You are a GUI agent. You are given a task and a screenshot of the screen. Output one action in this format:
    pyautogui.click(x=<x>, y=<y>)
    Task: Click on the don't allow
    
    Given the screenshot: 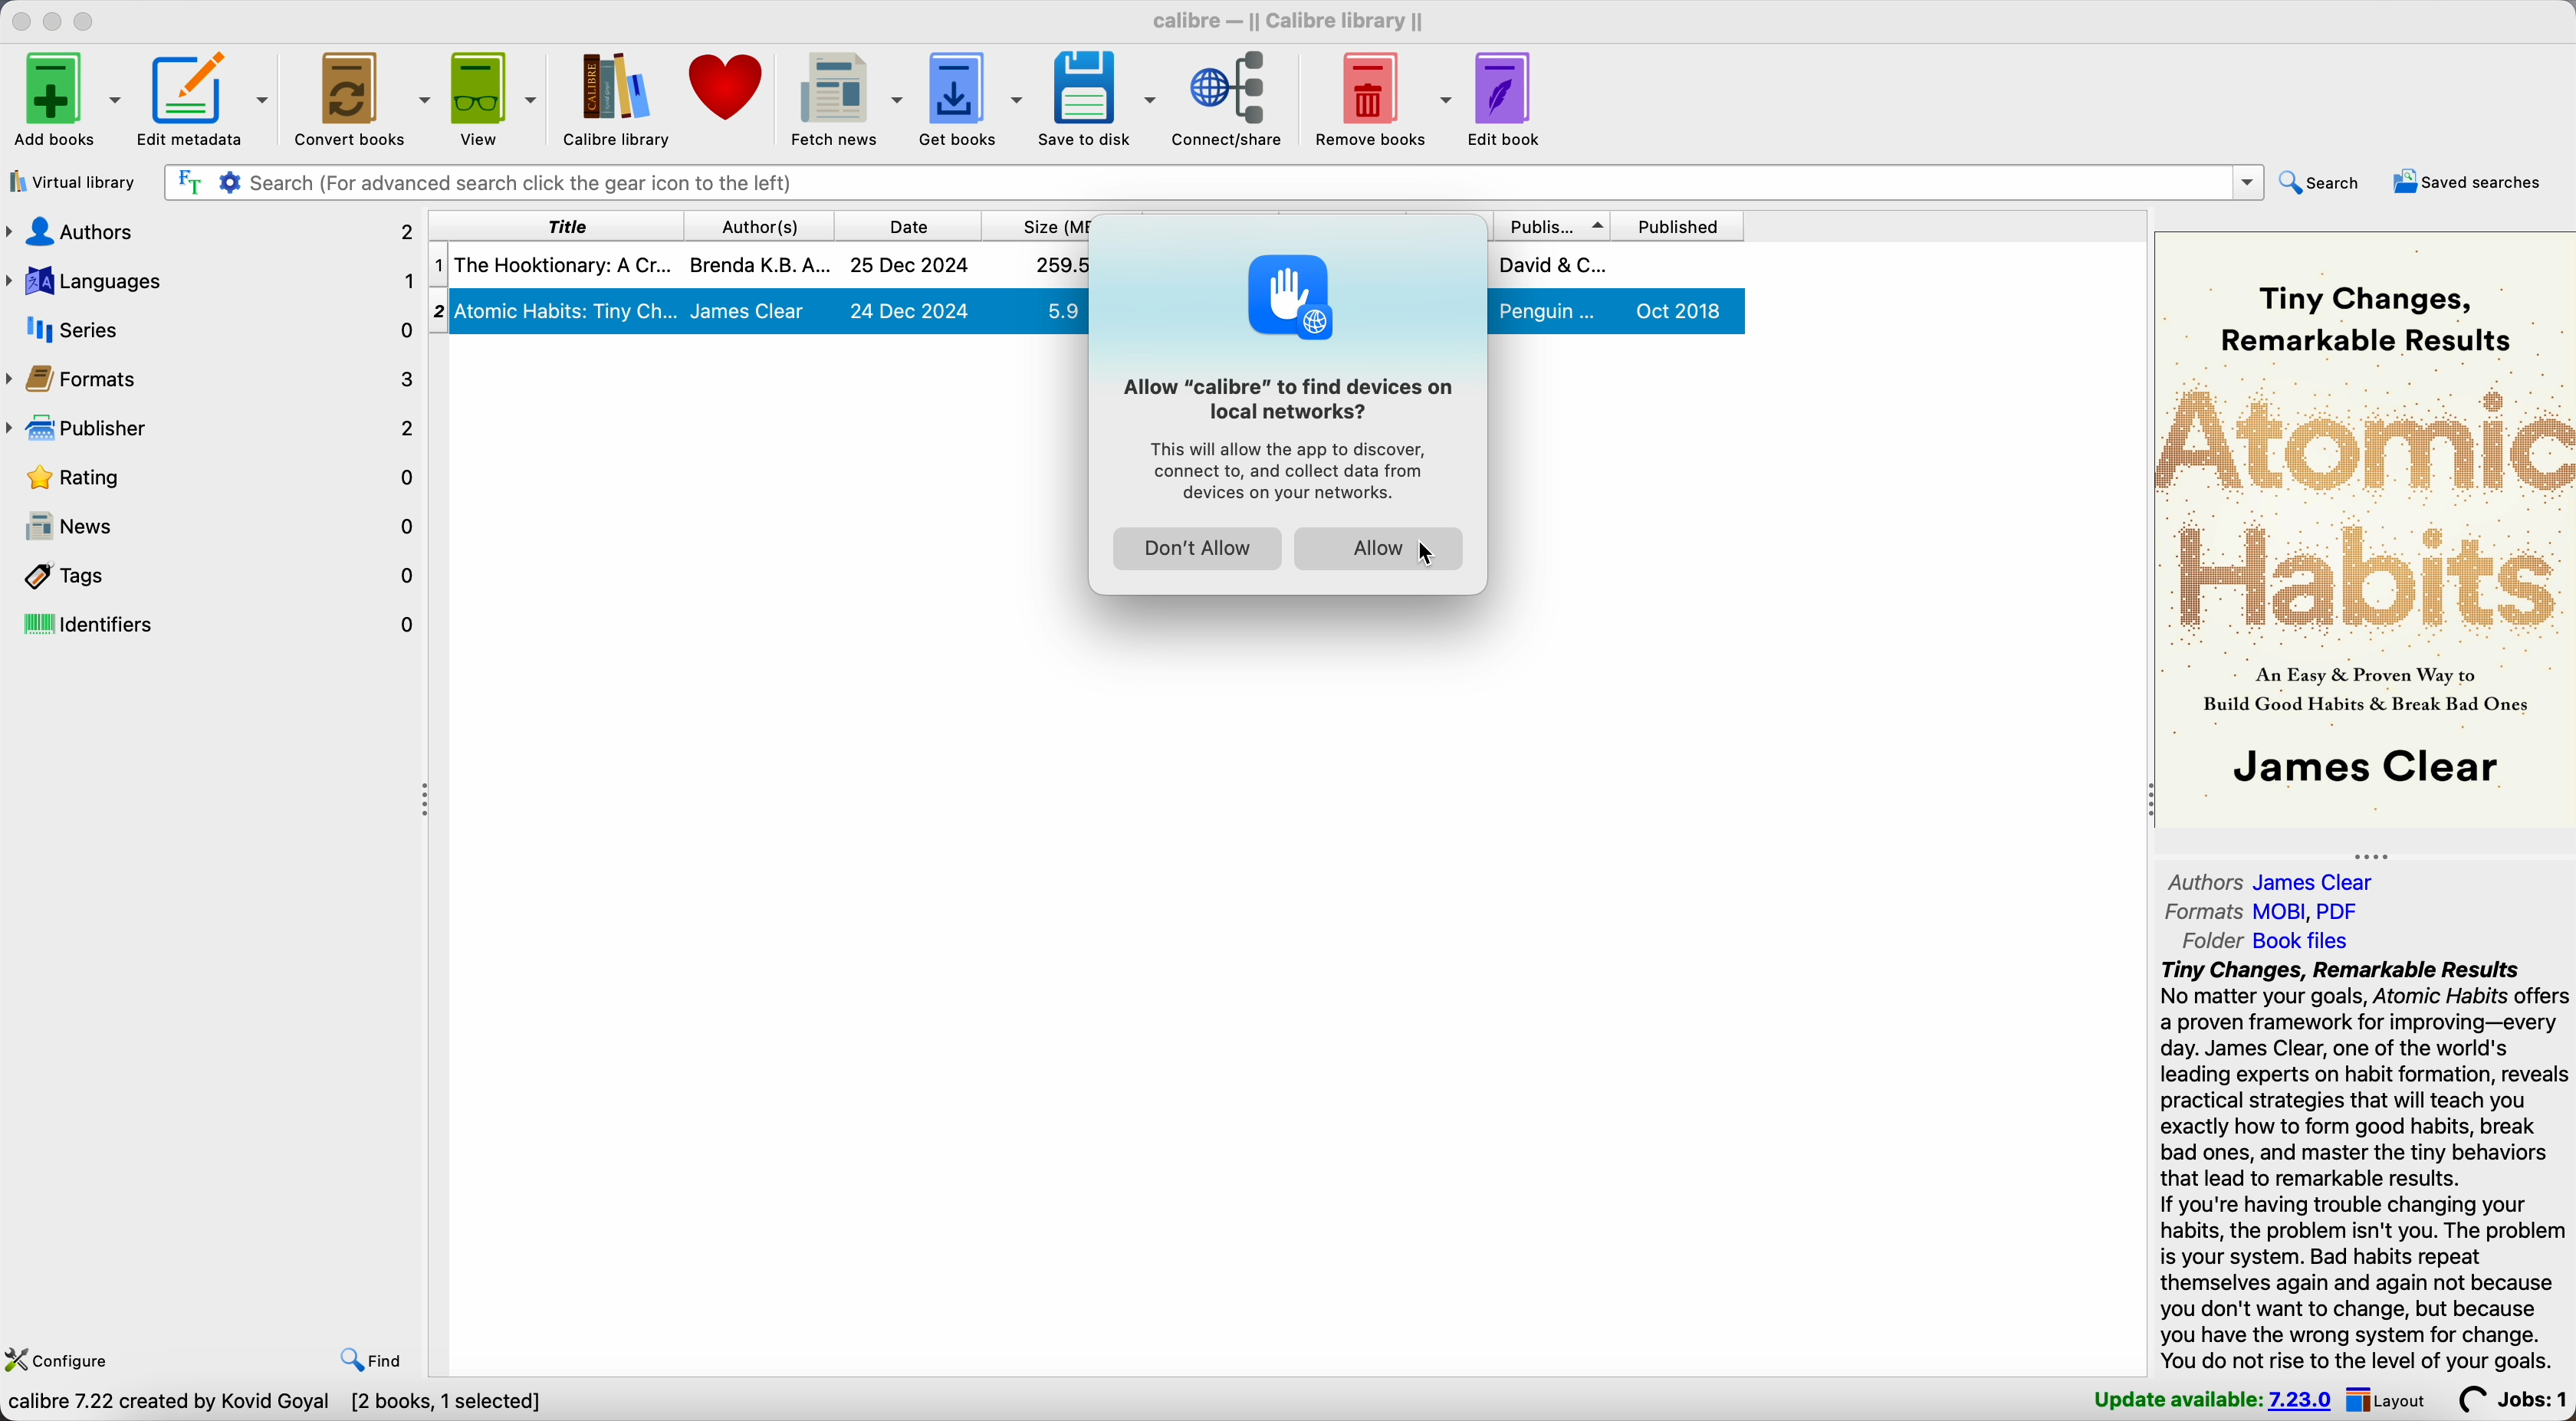 What is the action you would take?
    pyautogui.click(x=1196, y=548)
    